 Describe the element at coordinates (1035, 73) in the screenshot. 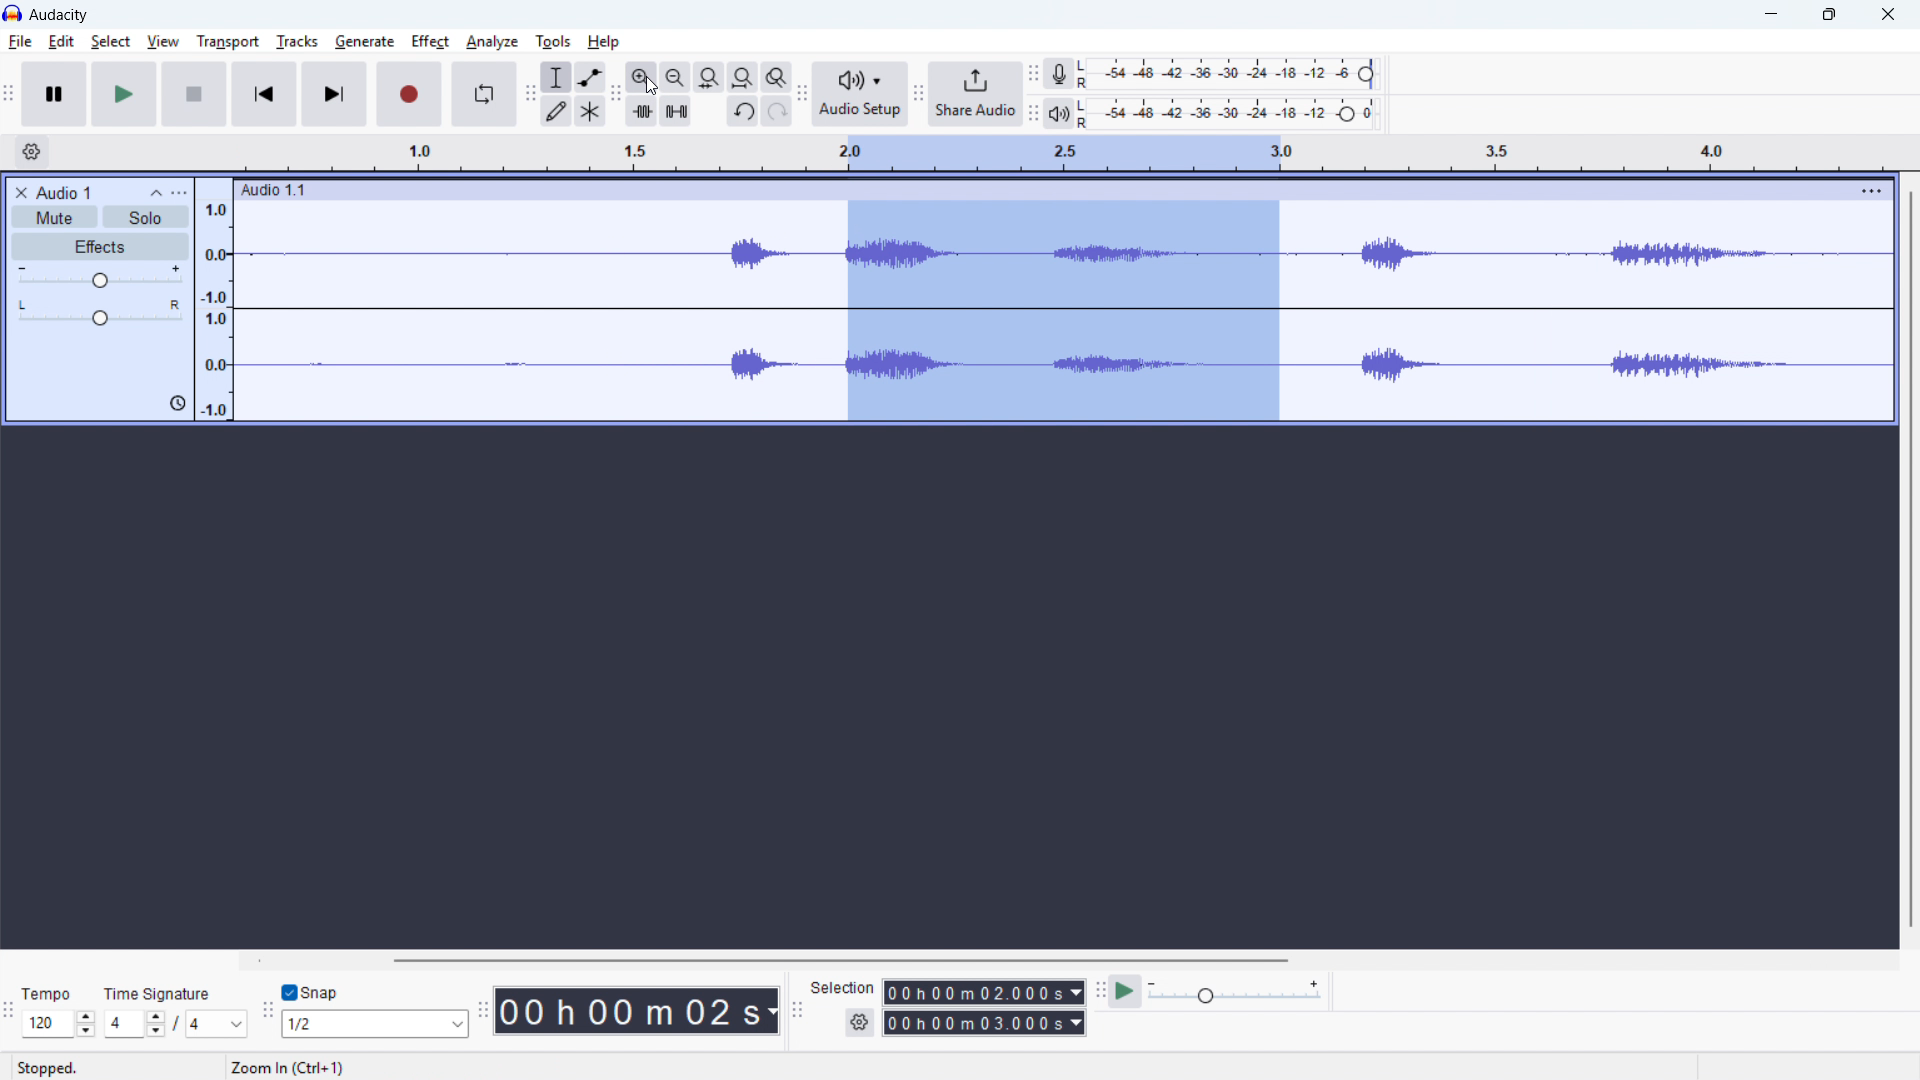

I see `recording metre toolbar` at that location.